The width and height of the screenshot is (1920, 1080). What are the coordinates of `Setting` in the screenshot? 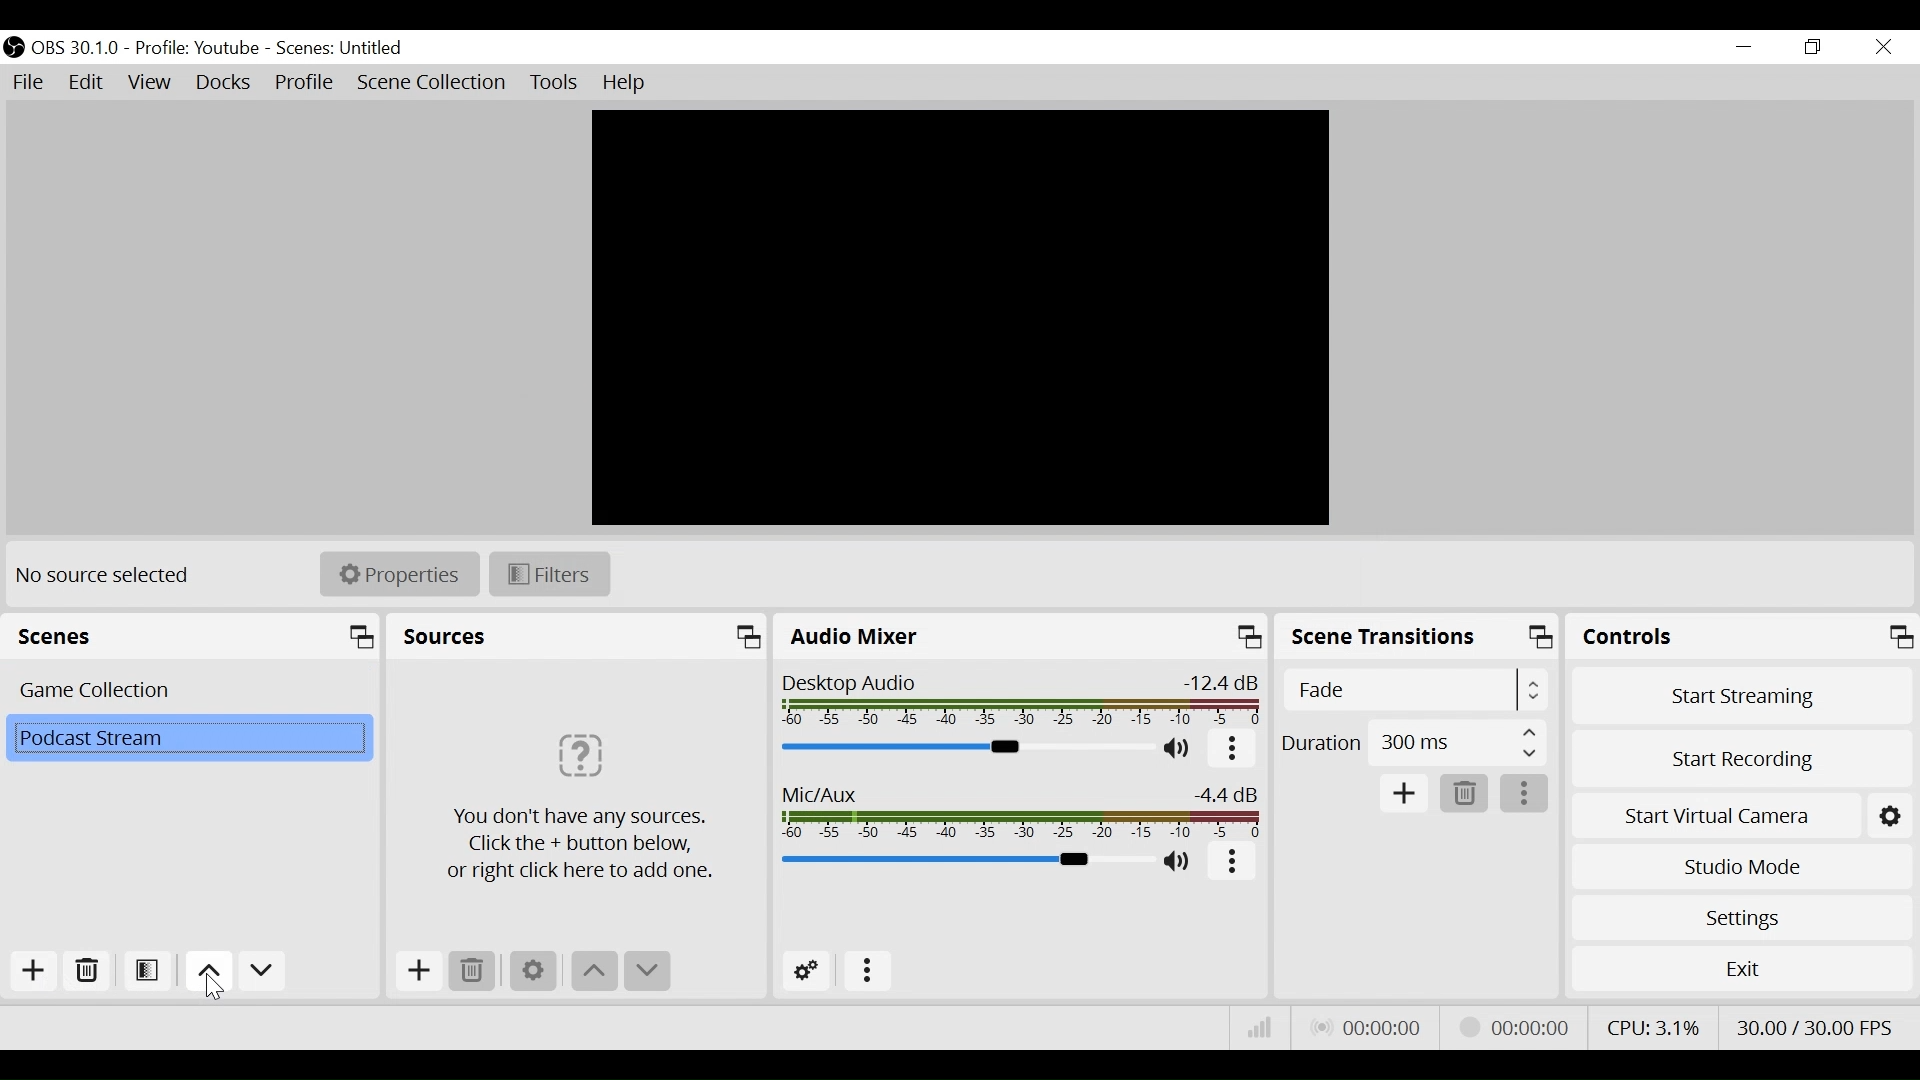 It's located at (1891, 812).